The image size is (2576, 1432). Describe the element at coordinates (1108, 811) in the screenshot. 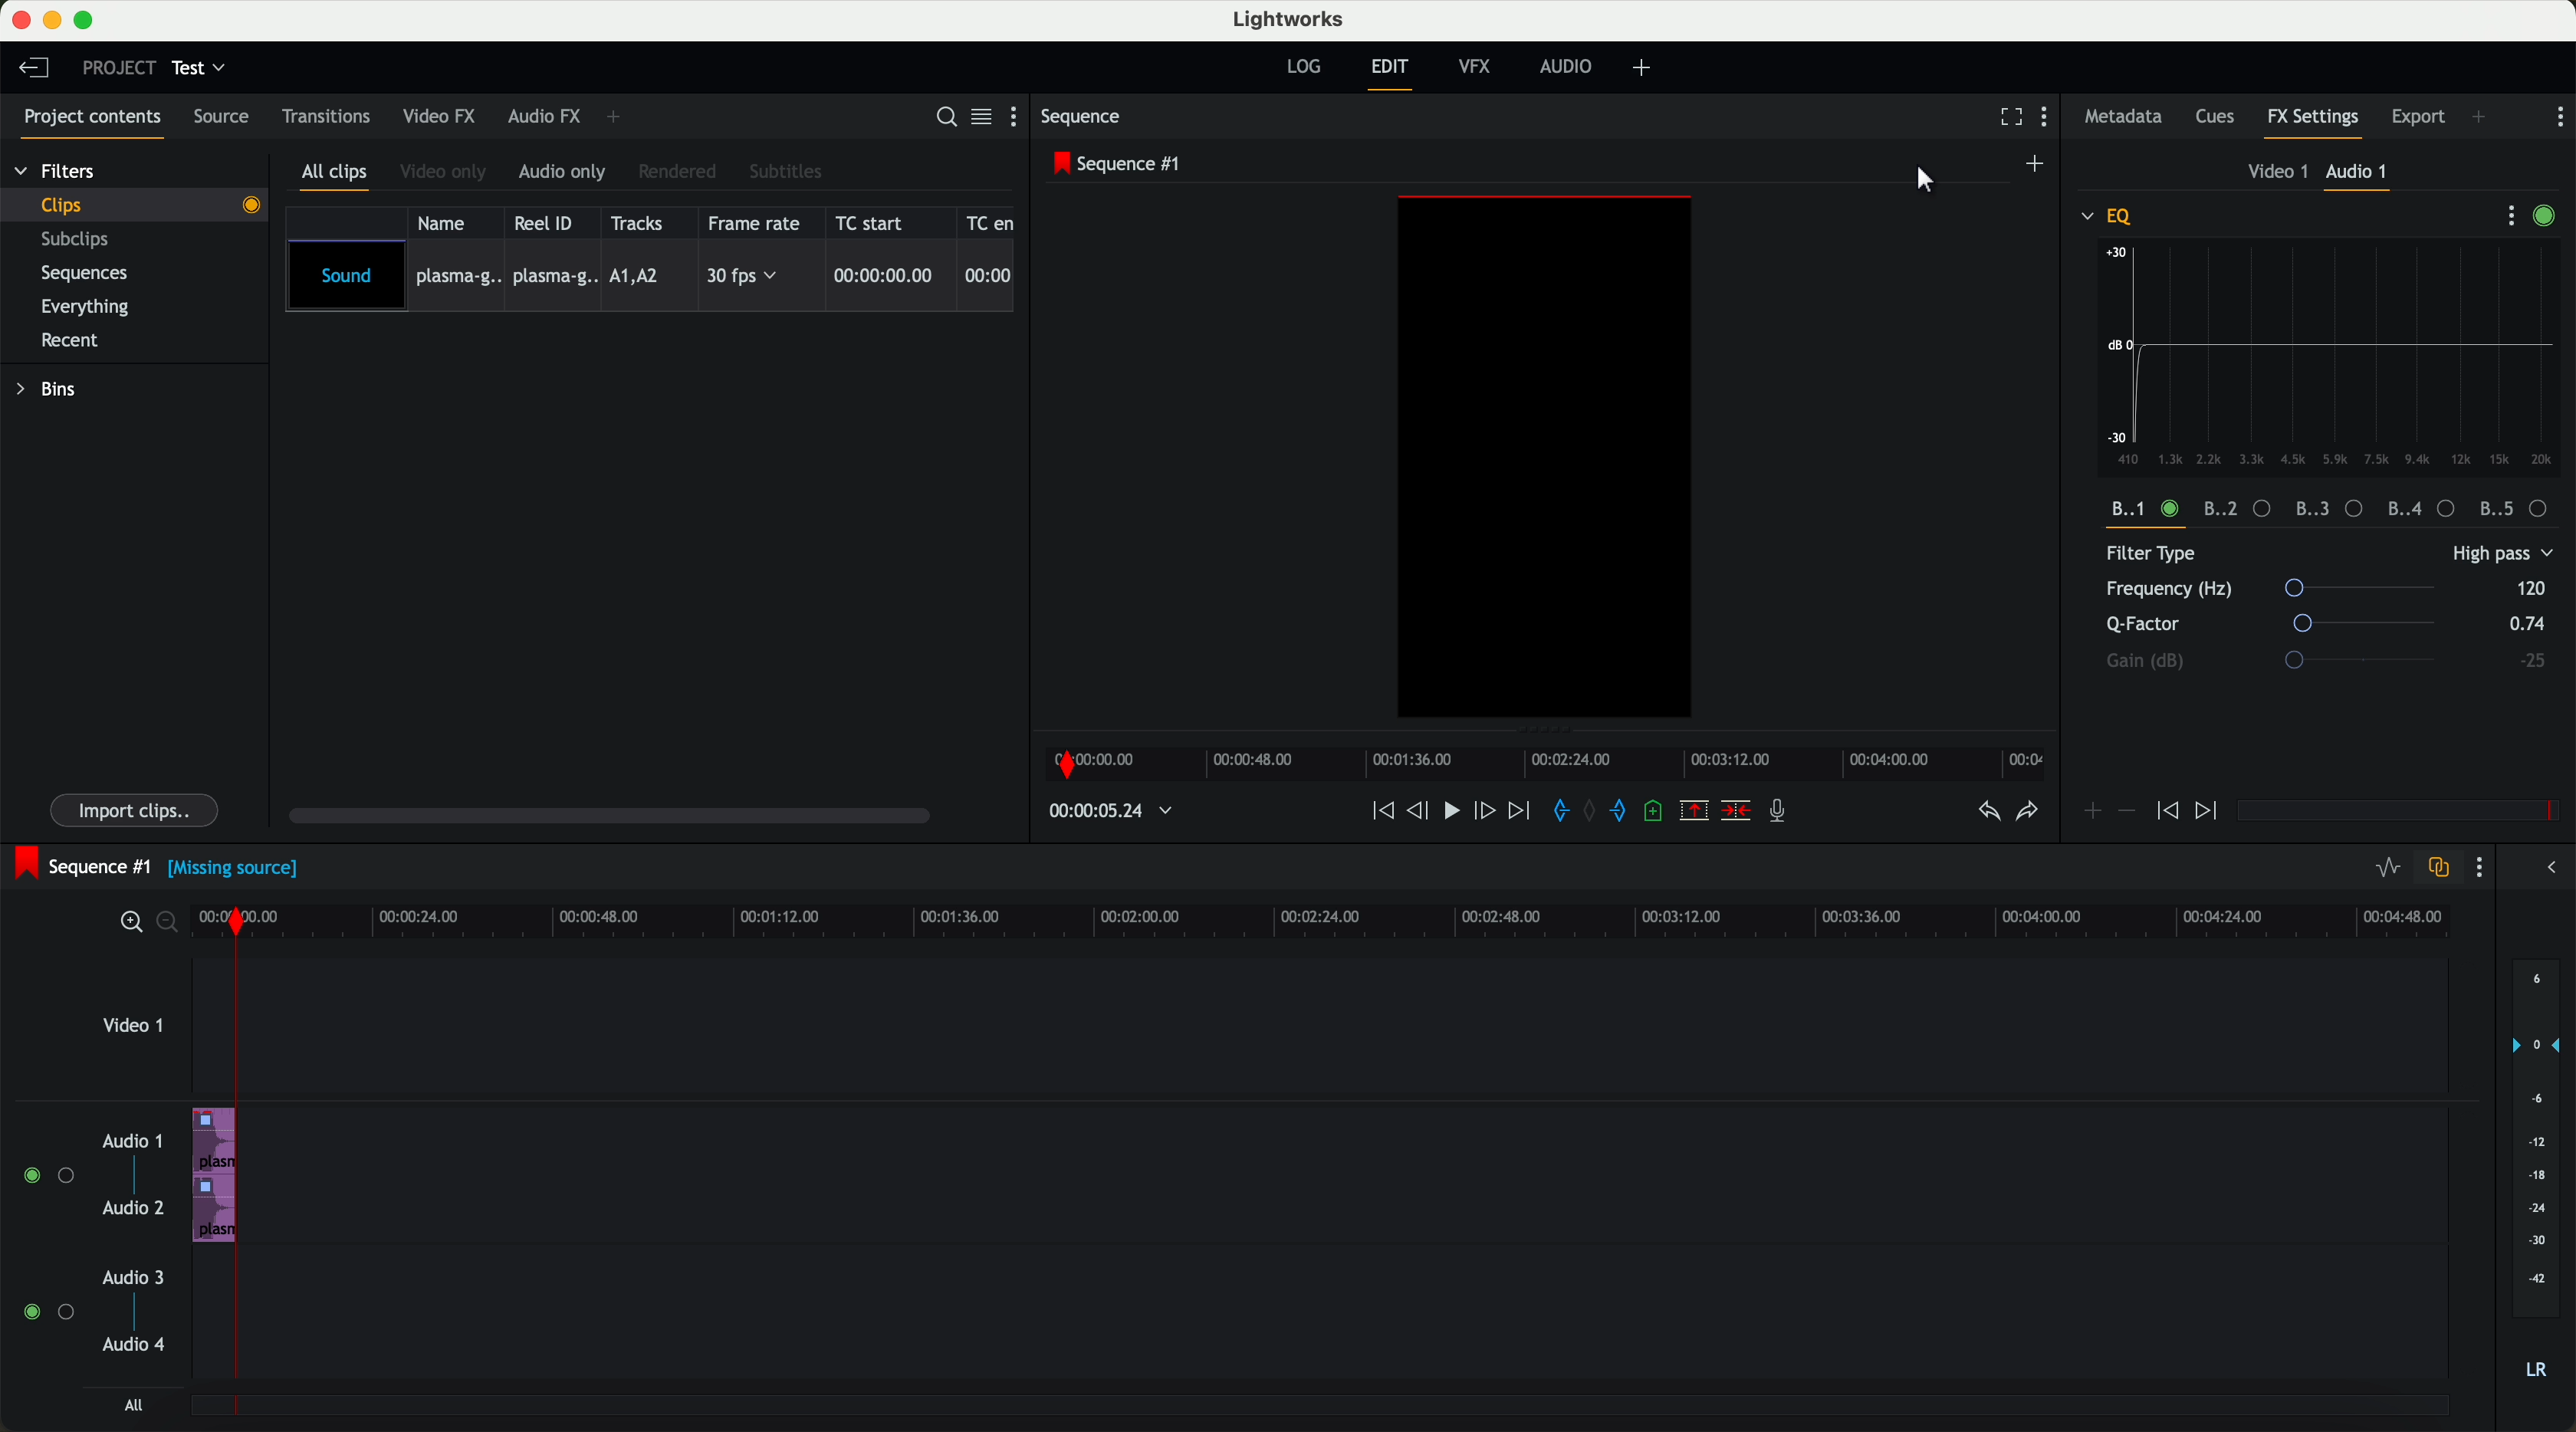

I see `timer` at that location.